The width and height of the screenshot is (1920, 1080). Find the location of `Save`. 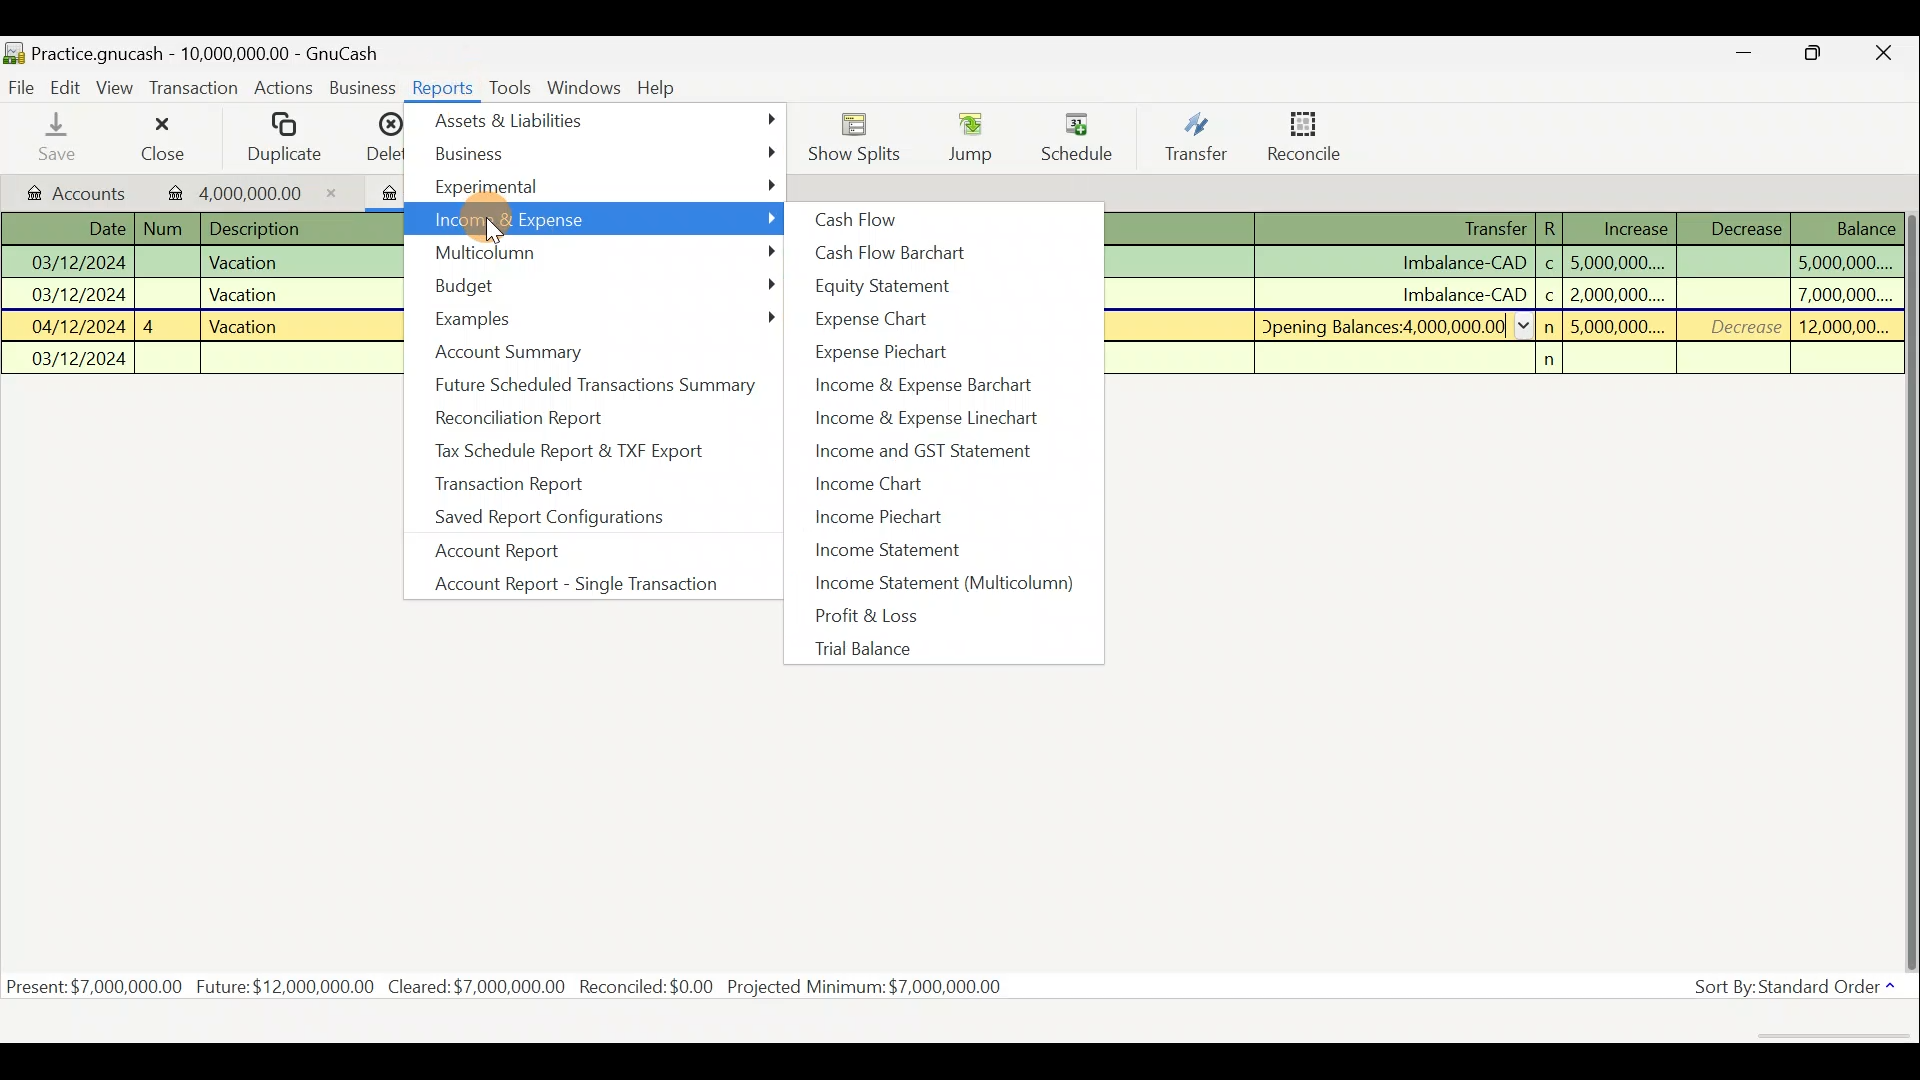

Save is located at coordinates (58, 141).